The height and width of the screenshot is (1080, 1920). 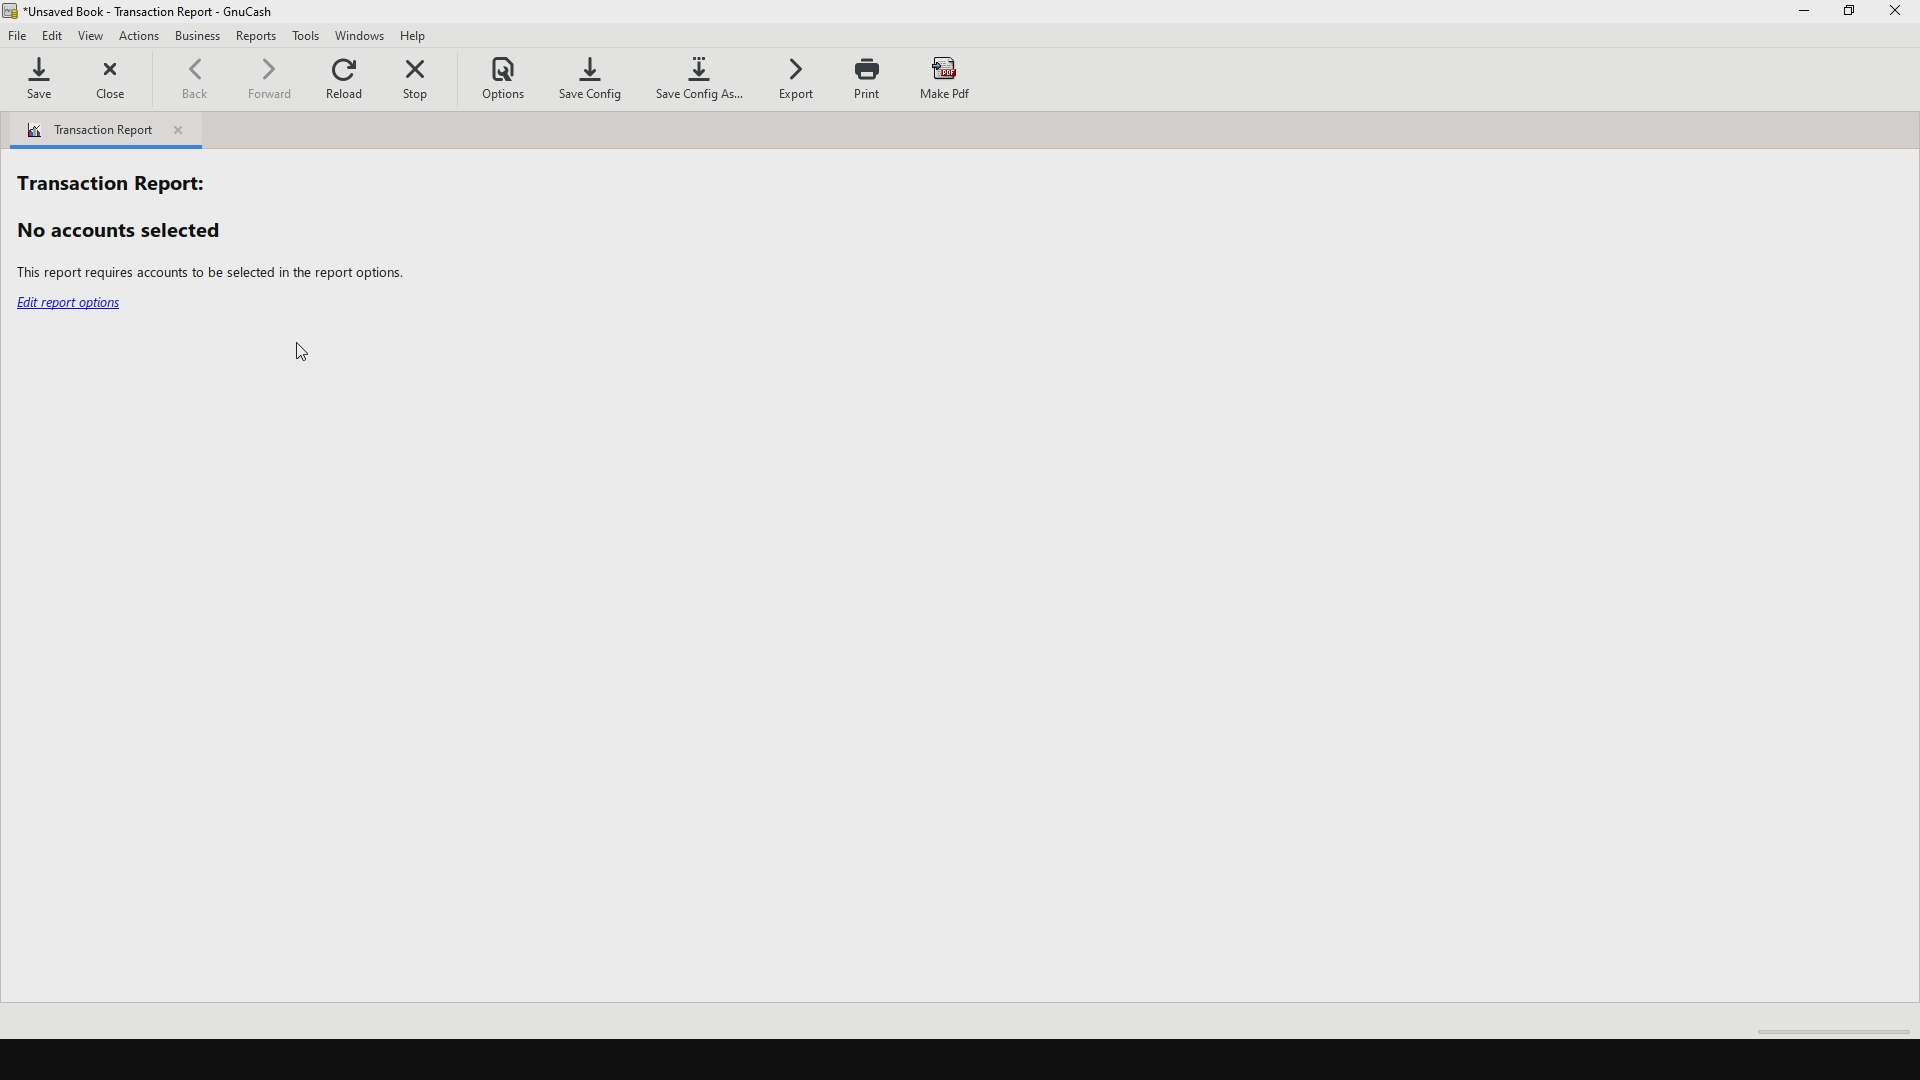 What do you see at coordinates (424, 35) in the screenshot?
I see `help` at bounding box center [424, 35].